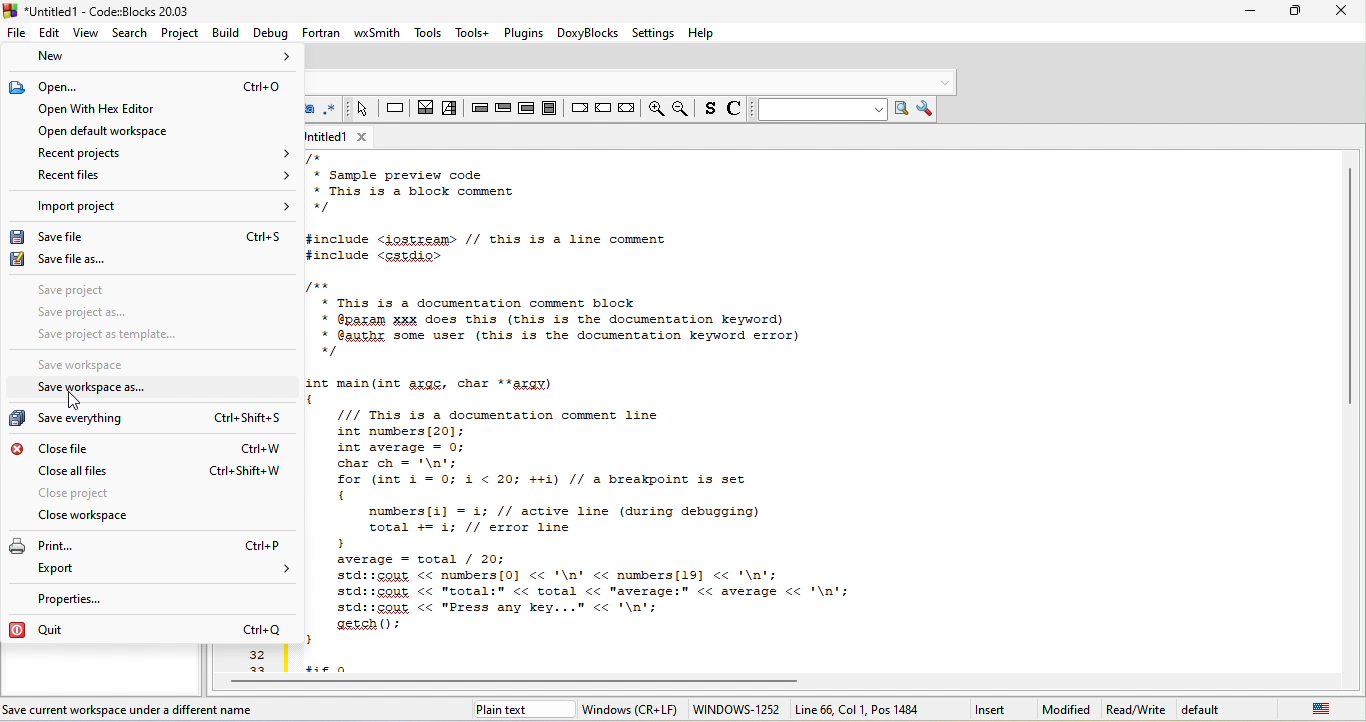  Describe the element at coordinates (928, 109) in the screenshot. I see `show option window` at that location.